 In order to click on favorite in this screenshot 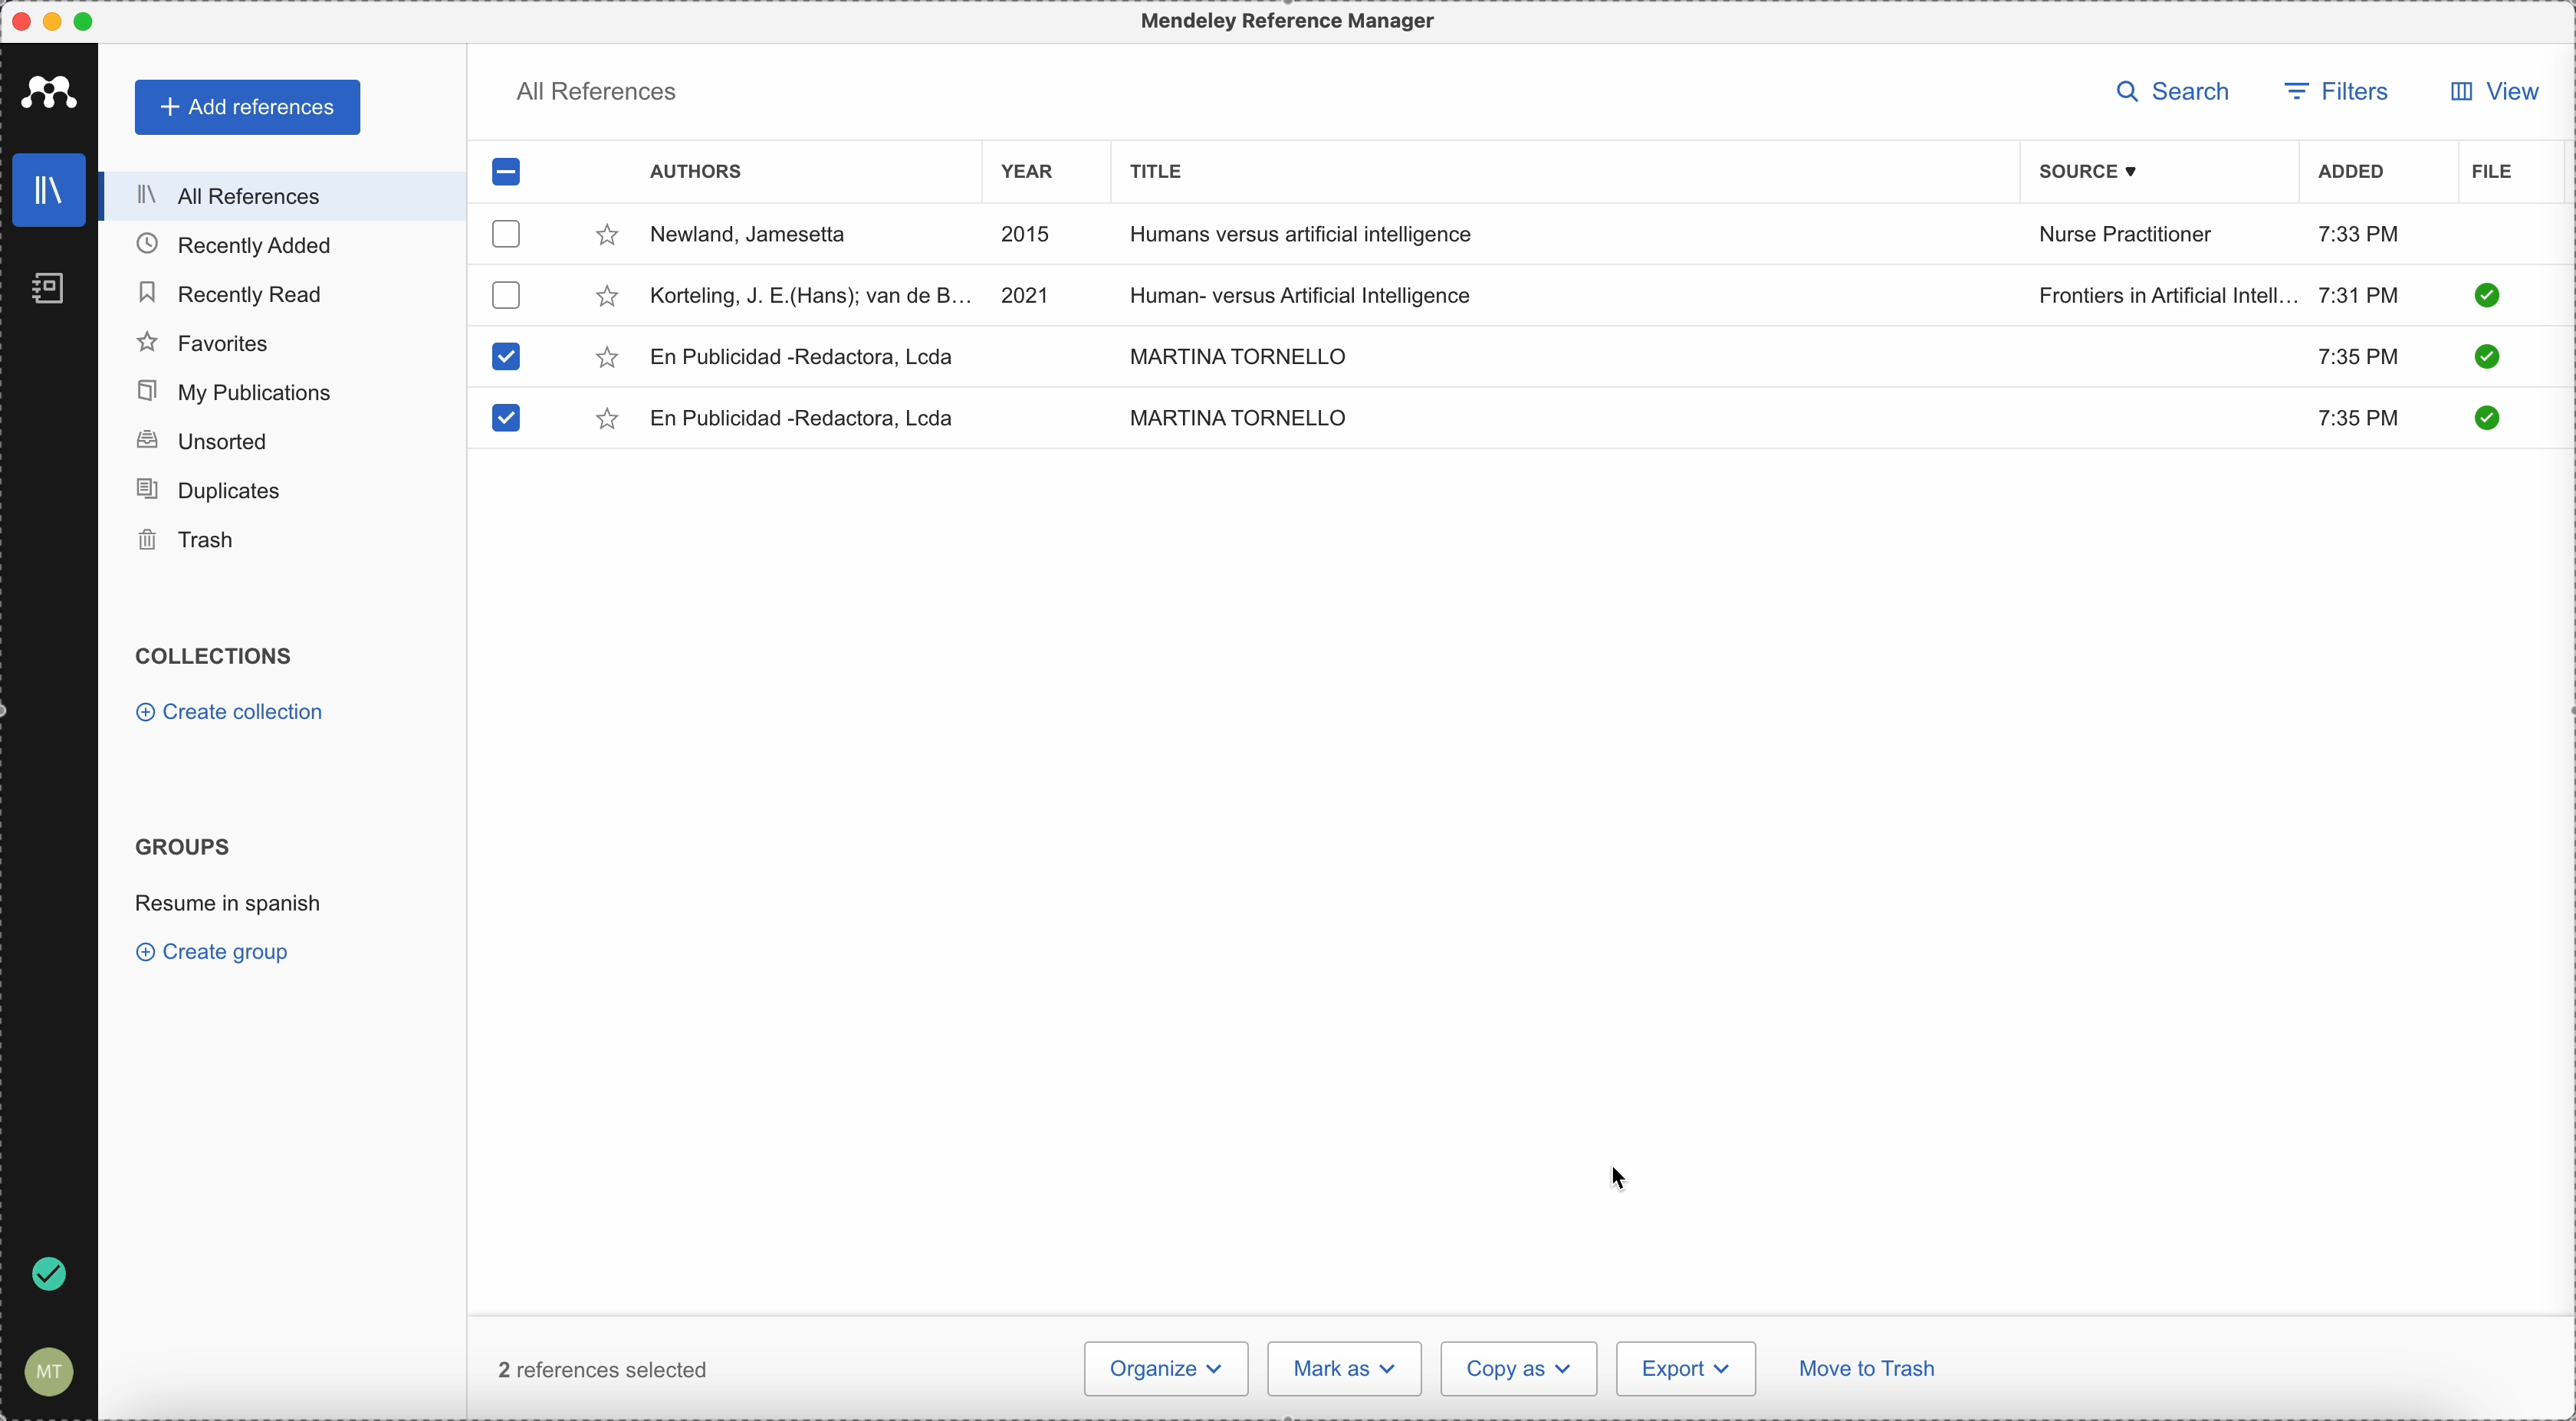, I will do `click(607, 239)`.